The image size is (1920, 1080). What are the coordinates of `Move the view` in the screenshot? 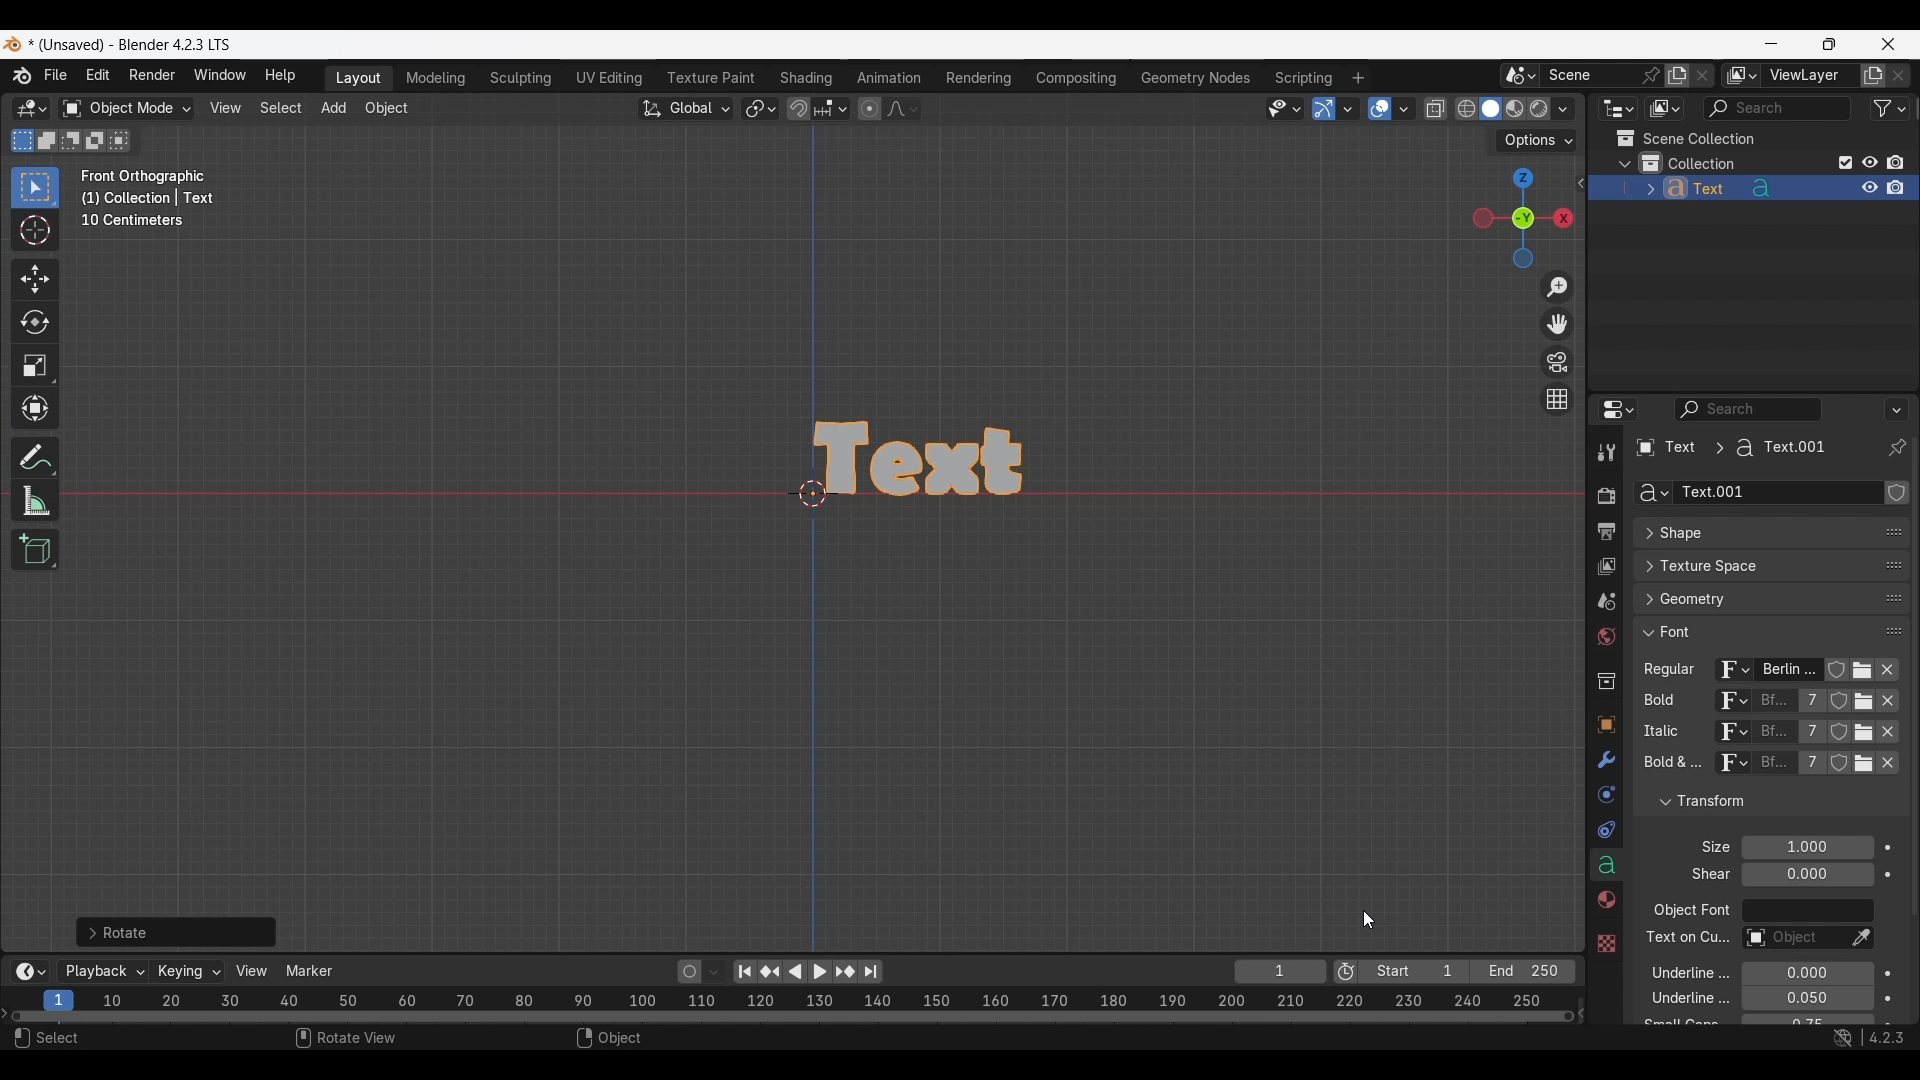 It's located at (1559, 324).